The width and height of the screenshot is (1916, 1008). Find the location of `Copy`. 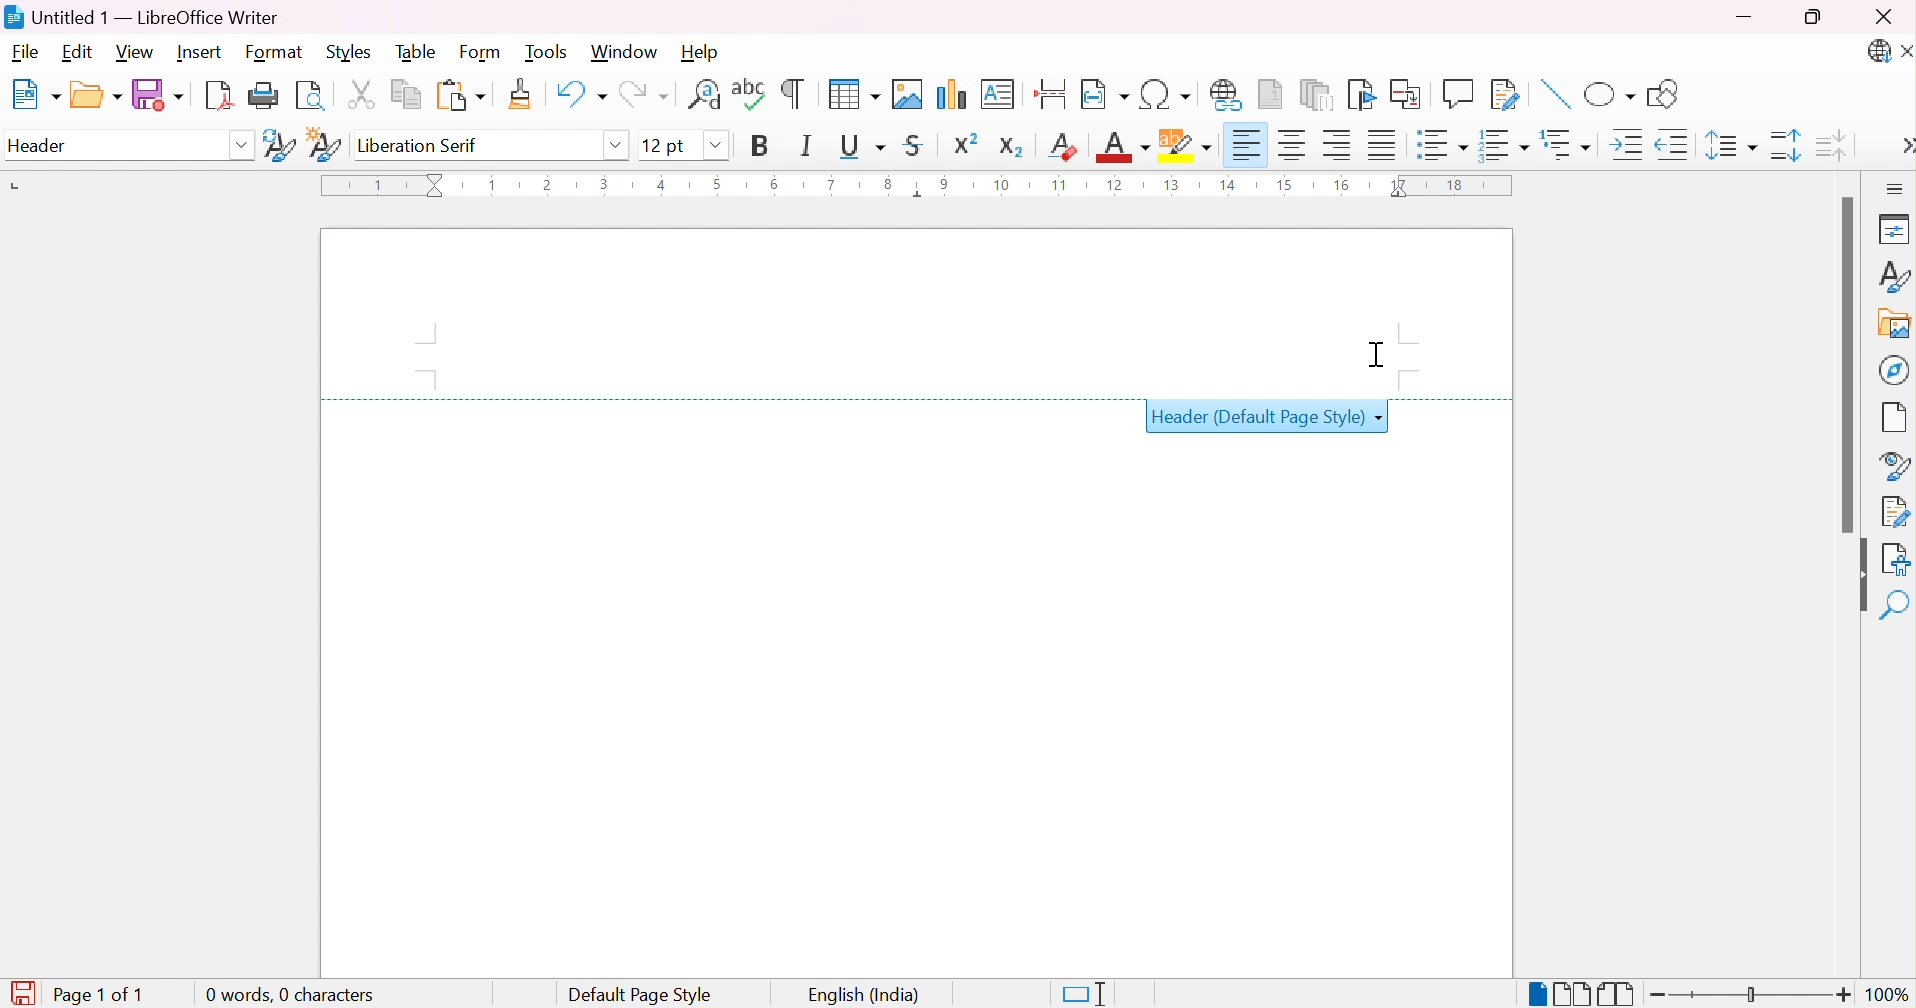

Copy is located at coordinates (406, 92).